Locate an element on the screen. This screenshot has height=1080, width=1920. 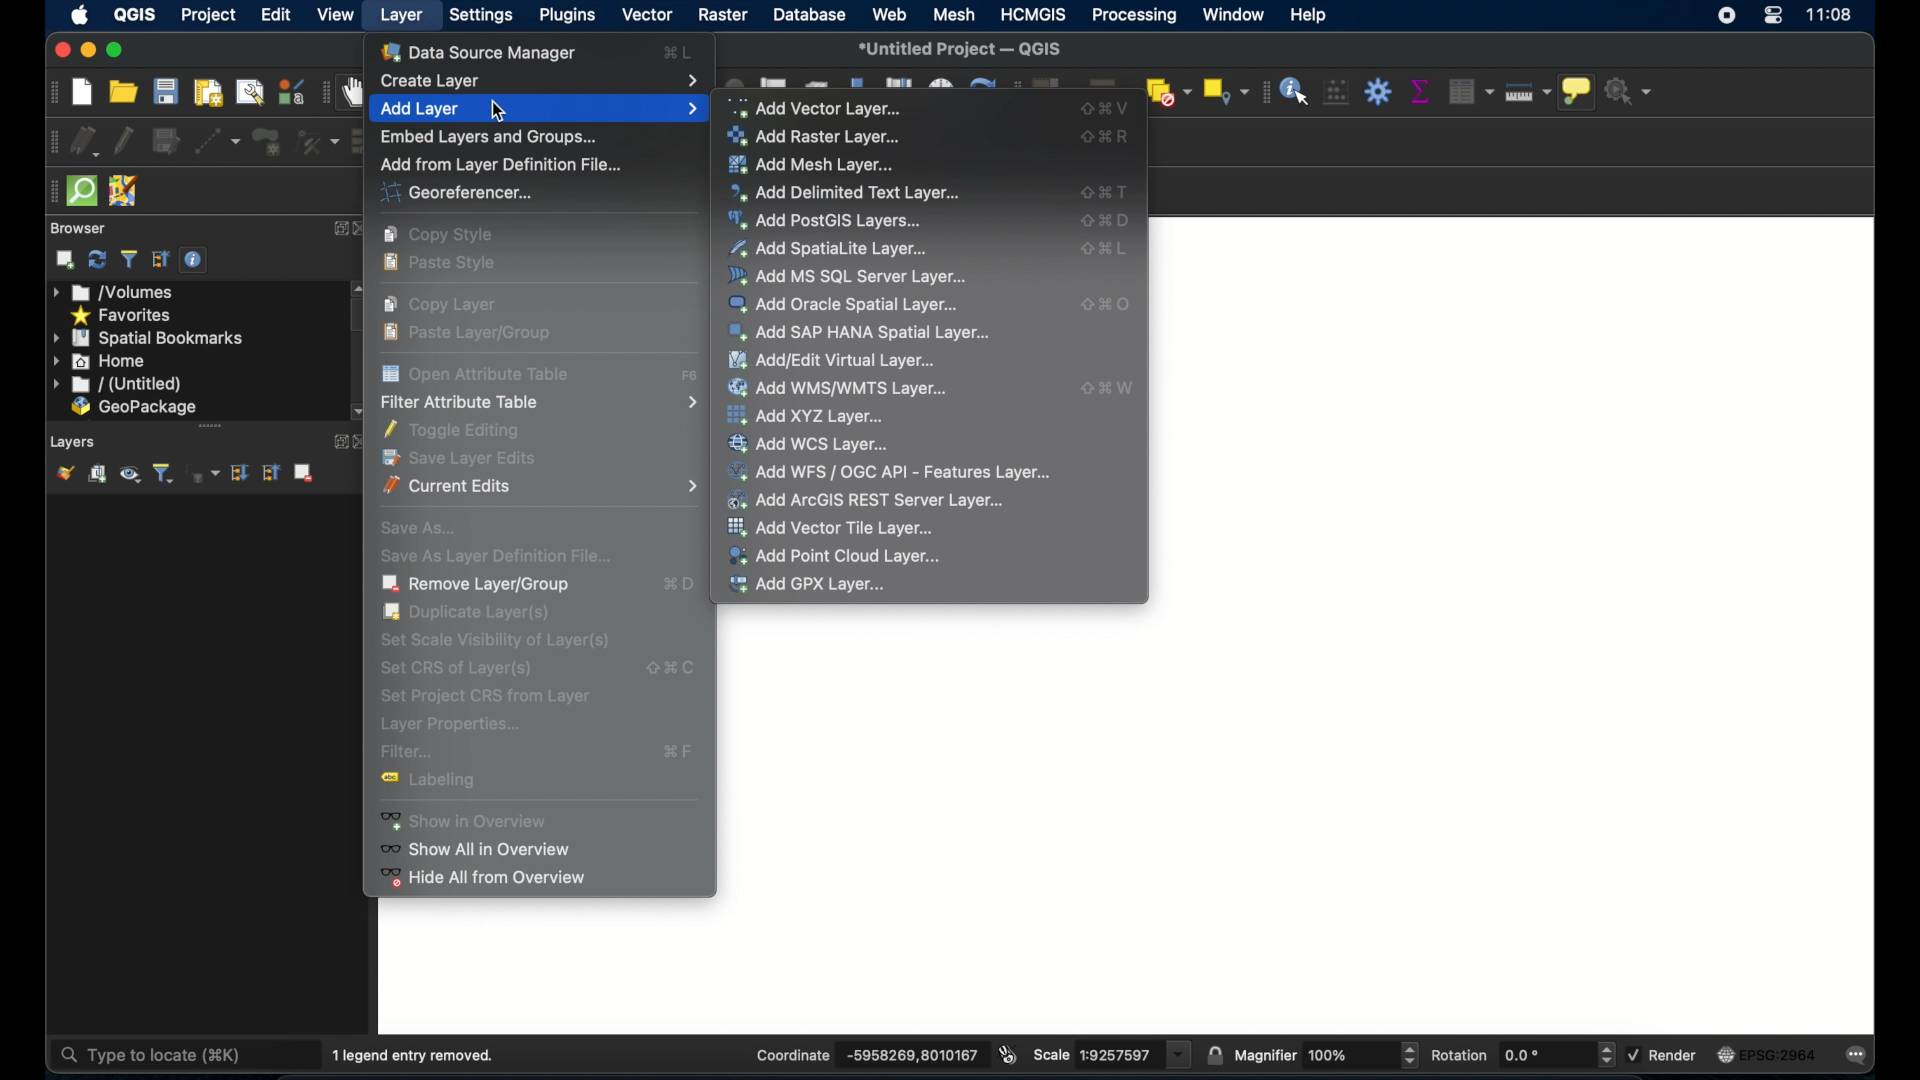
add oracle spatial layer is located at coordinates (845, 304).